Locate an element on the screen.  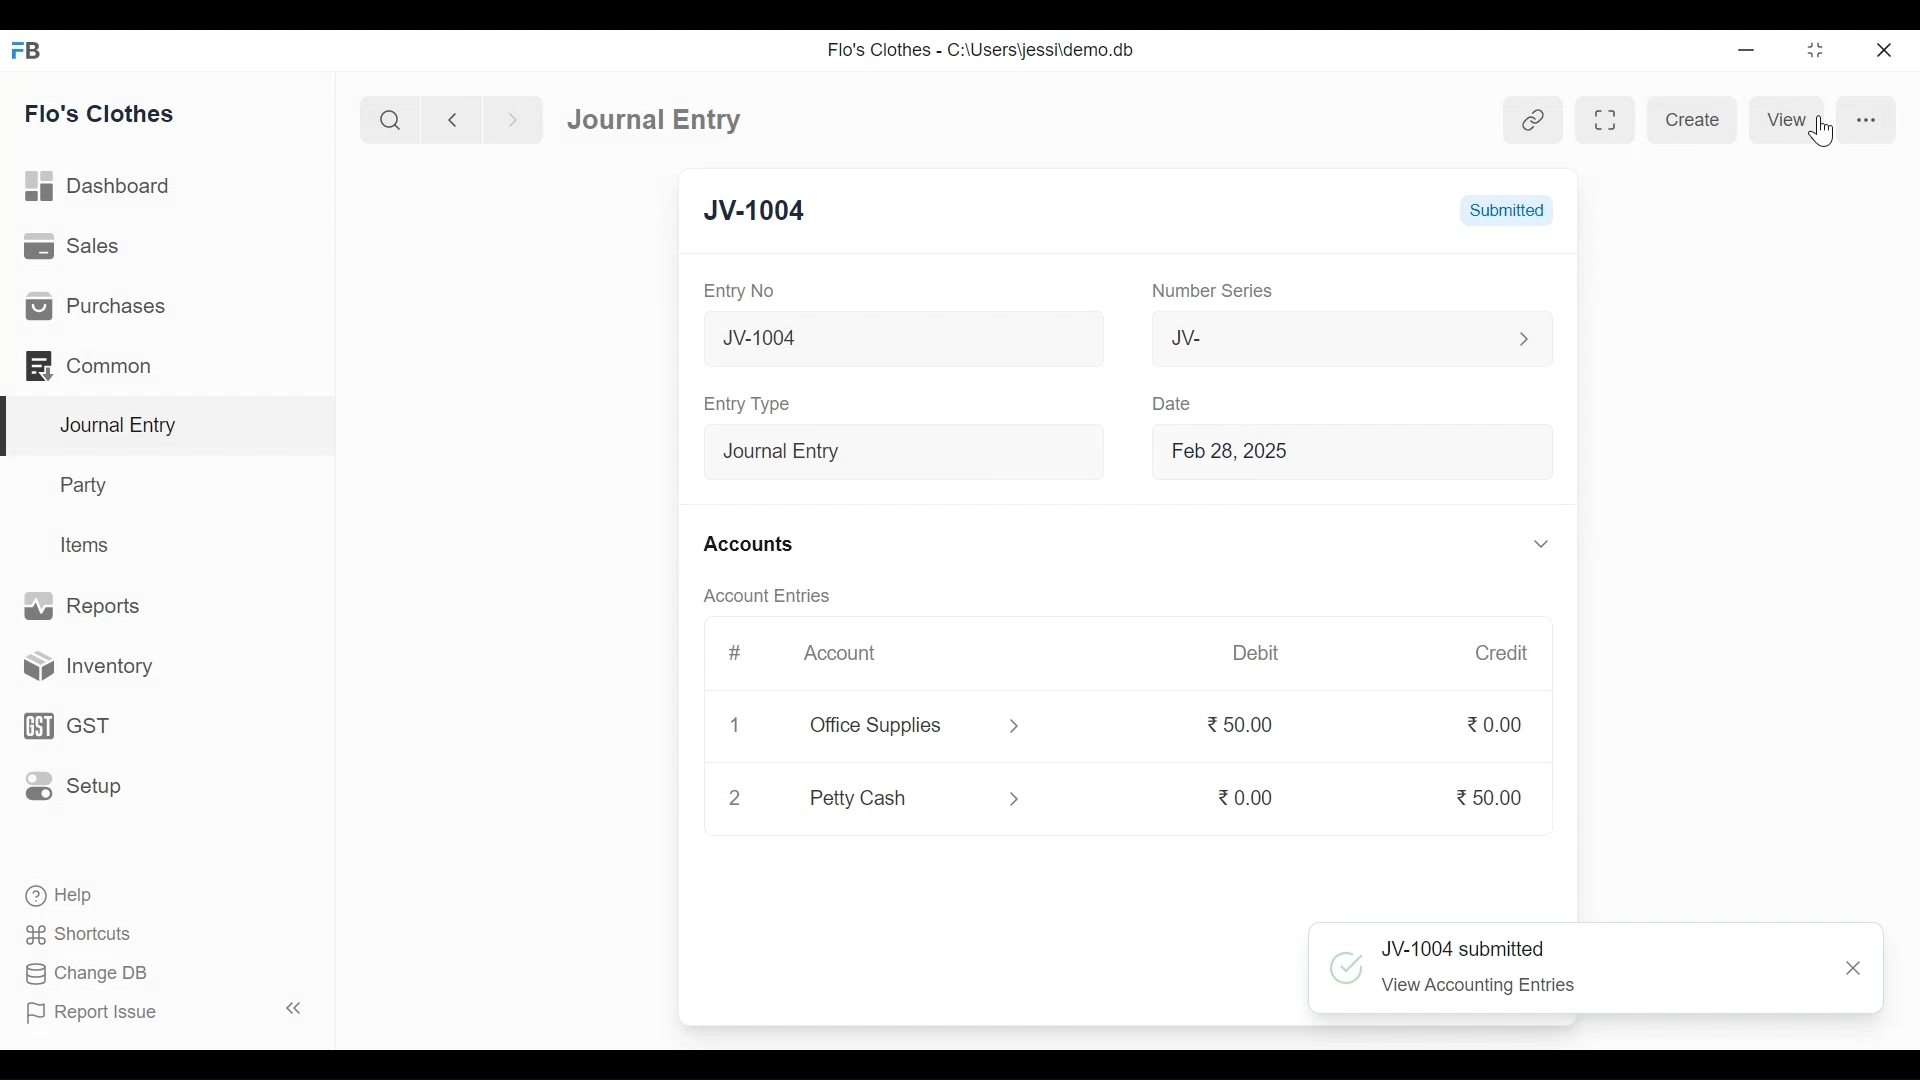
Expand is located at coordinates (1527, 543).